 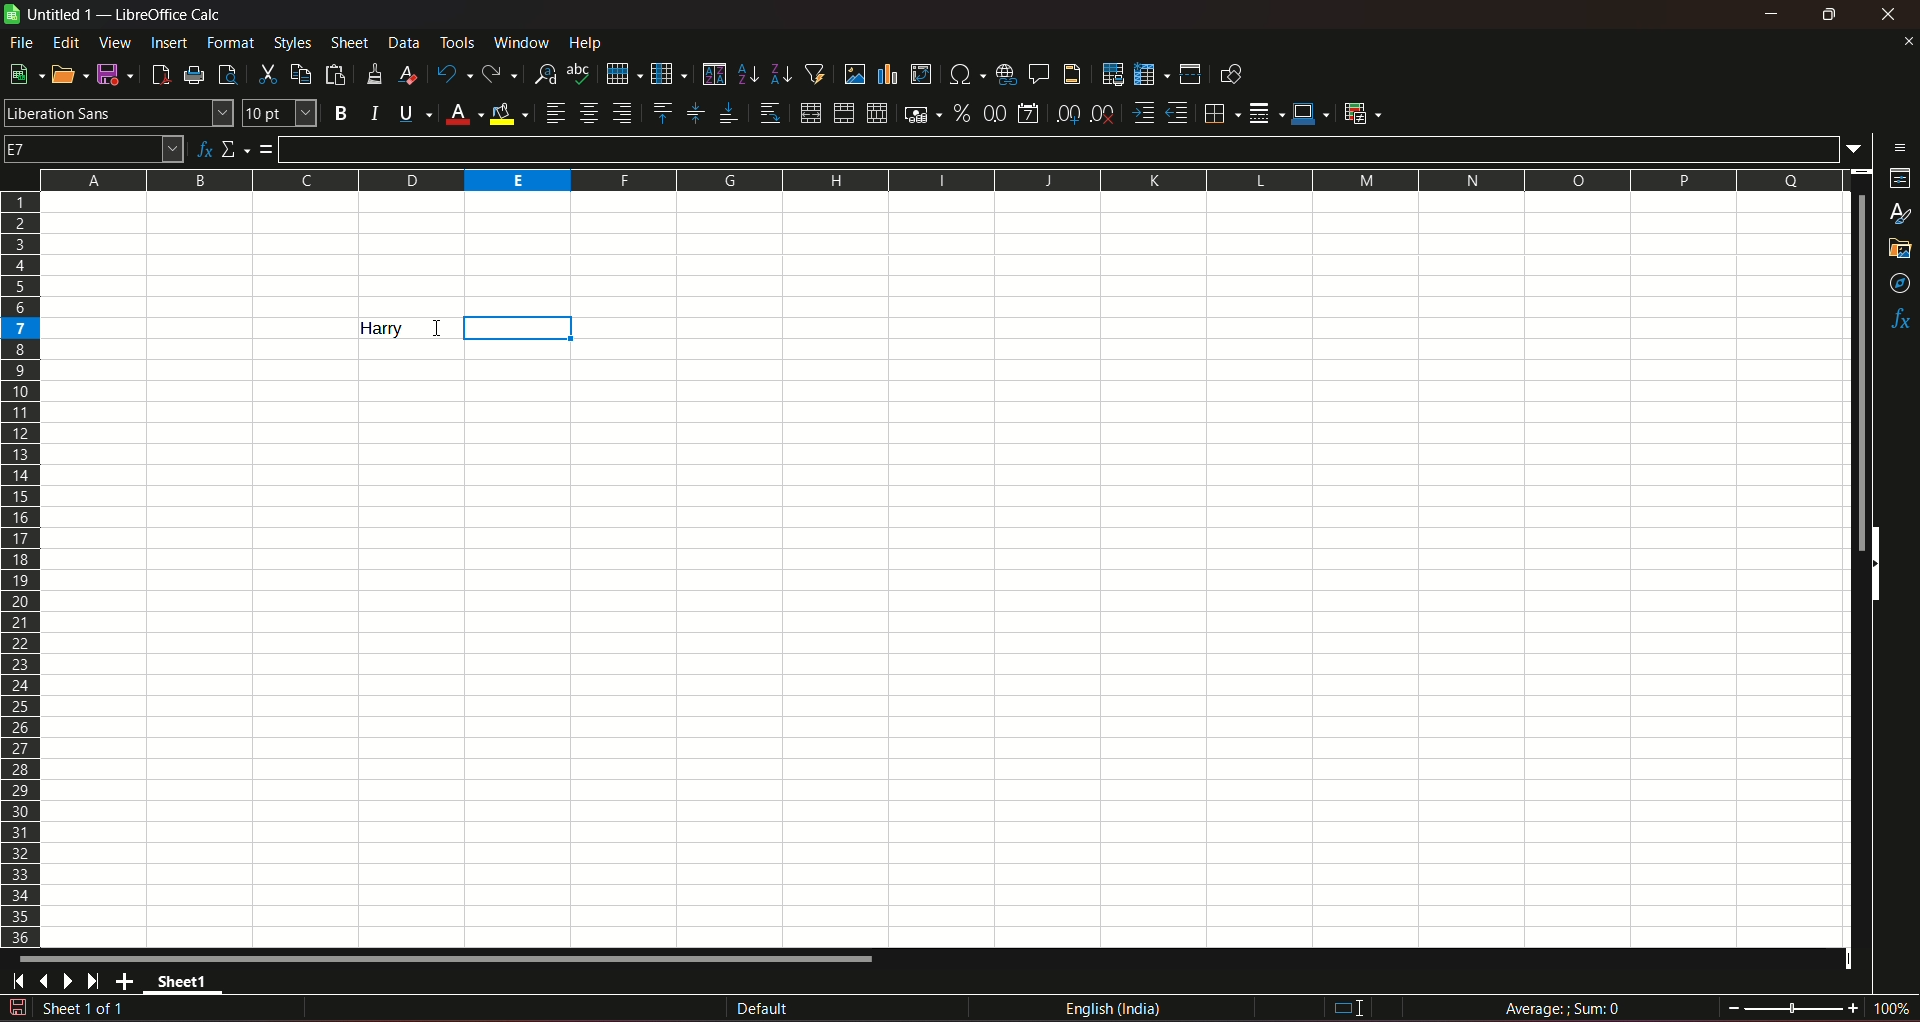 I want to click on close, so click(x=1907, y=41).